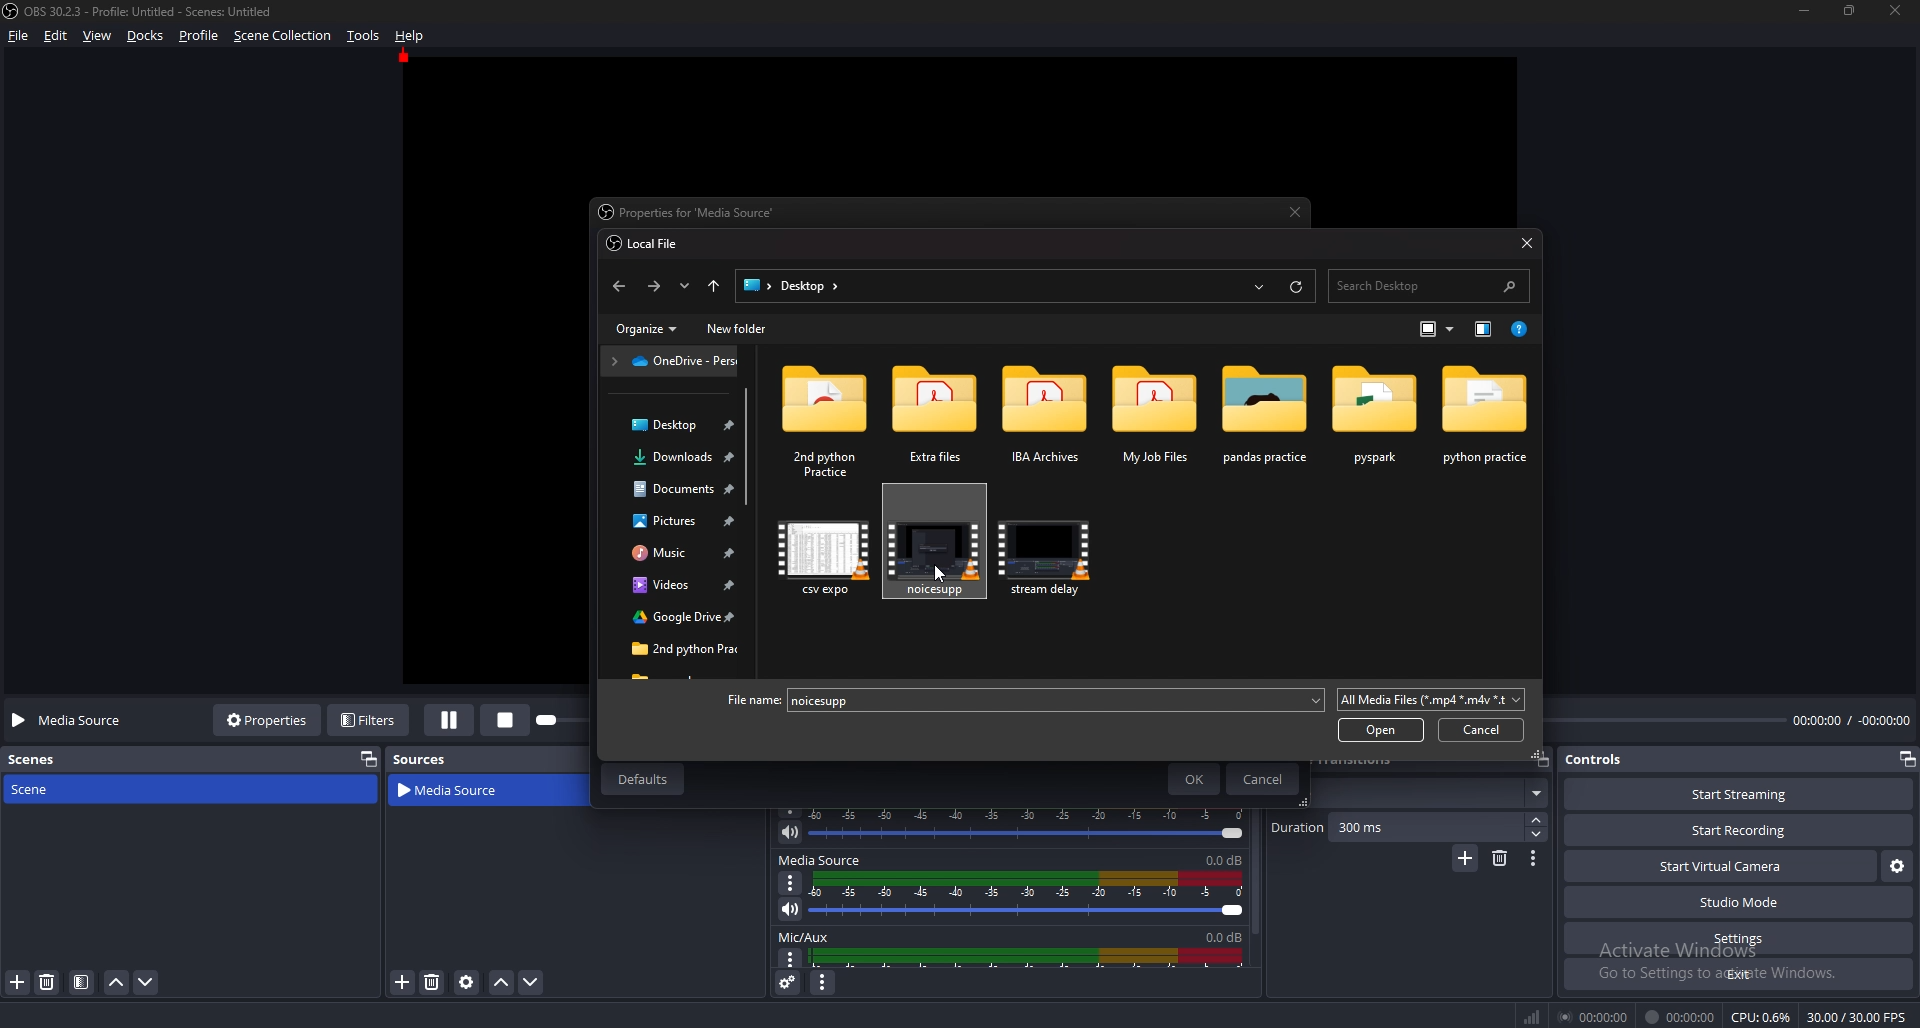 This screenshot has width=1920, height=1028. Describe the element at coordinates (715, 287) in the screenshot. I see `upto desktop` at that location.